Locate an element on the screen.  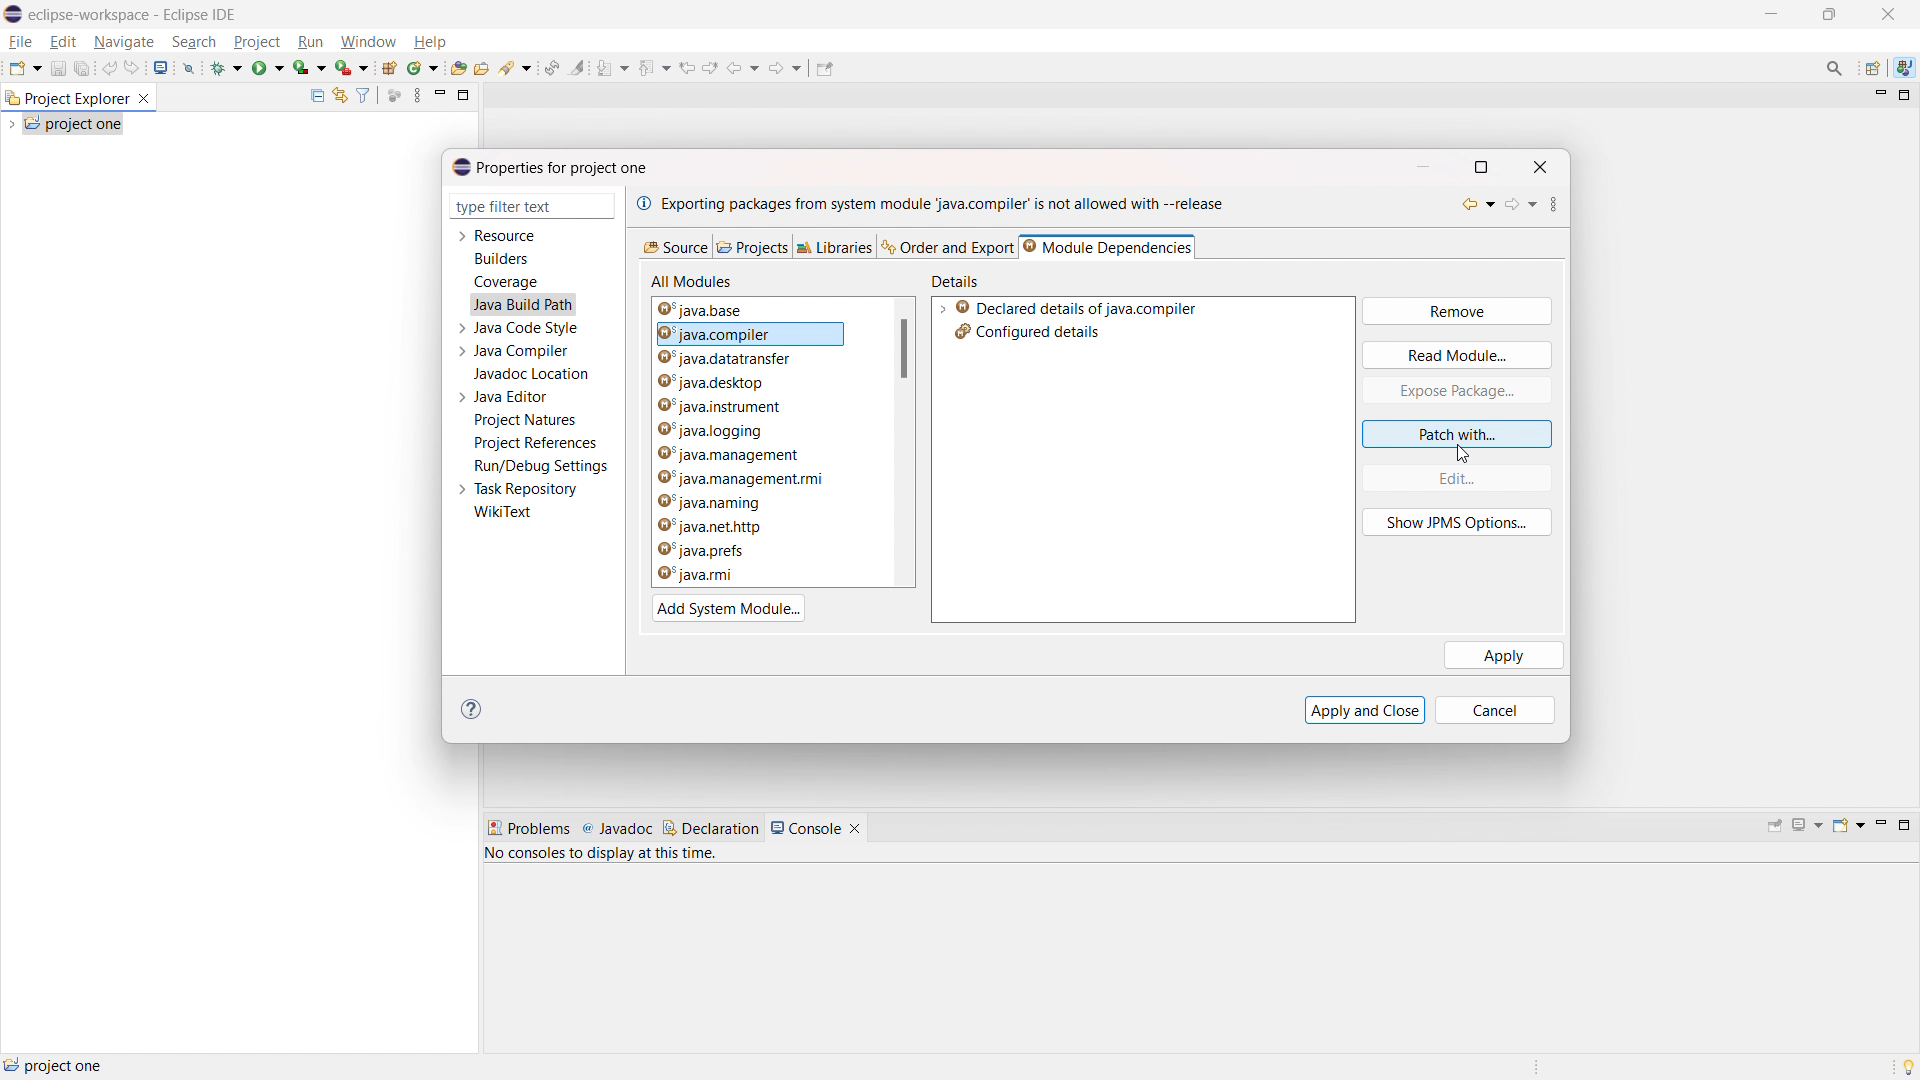
project references is located at coordinates (535, 442).